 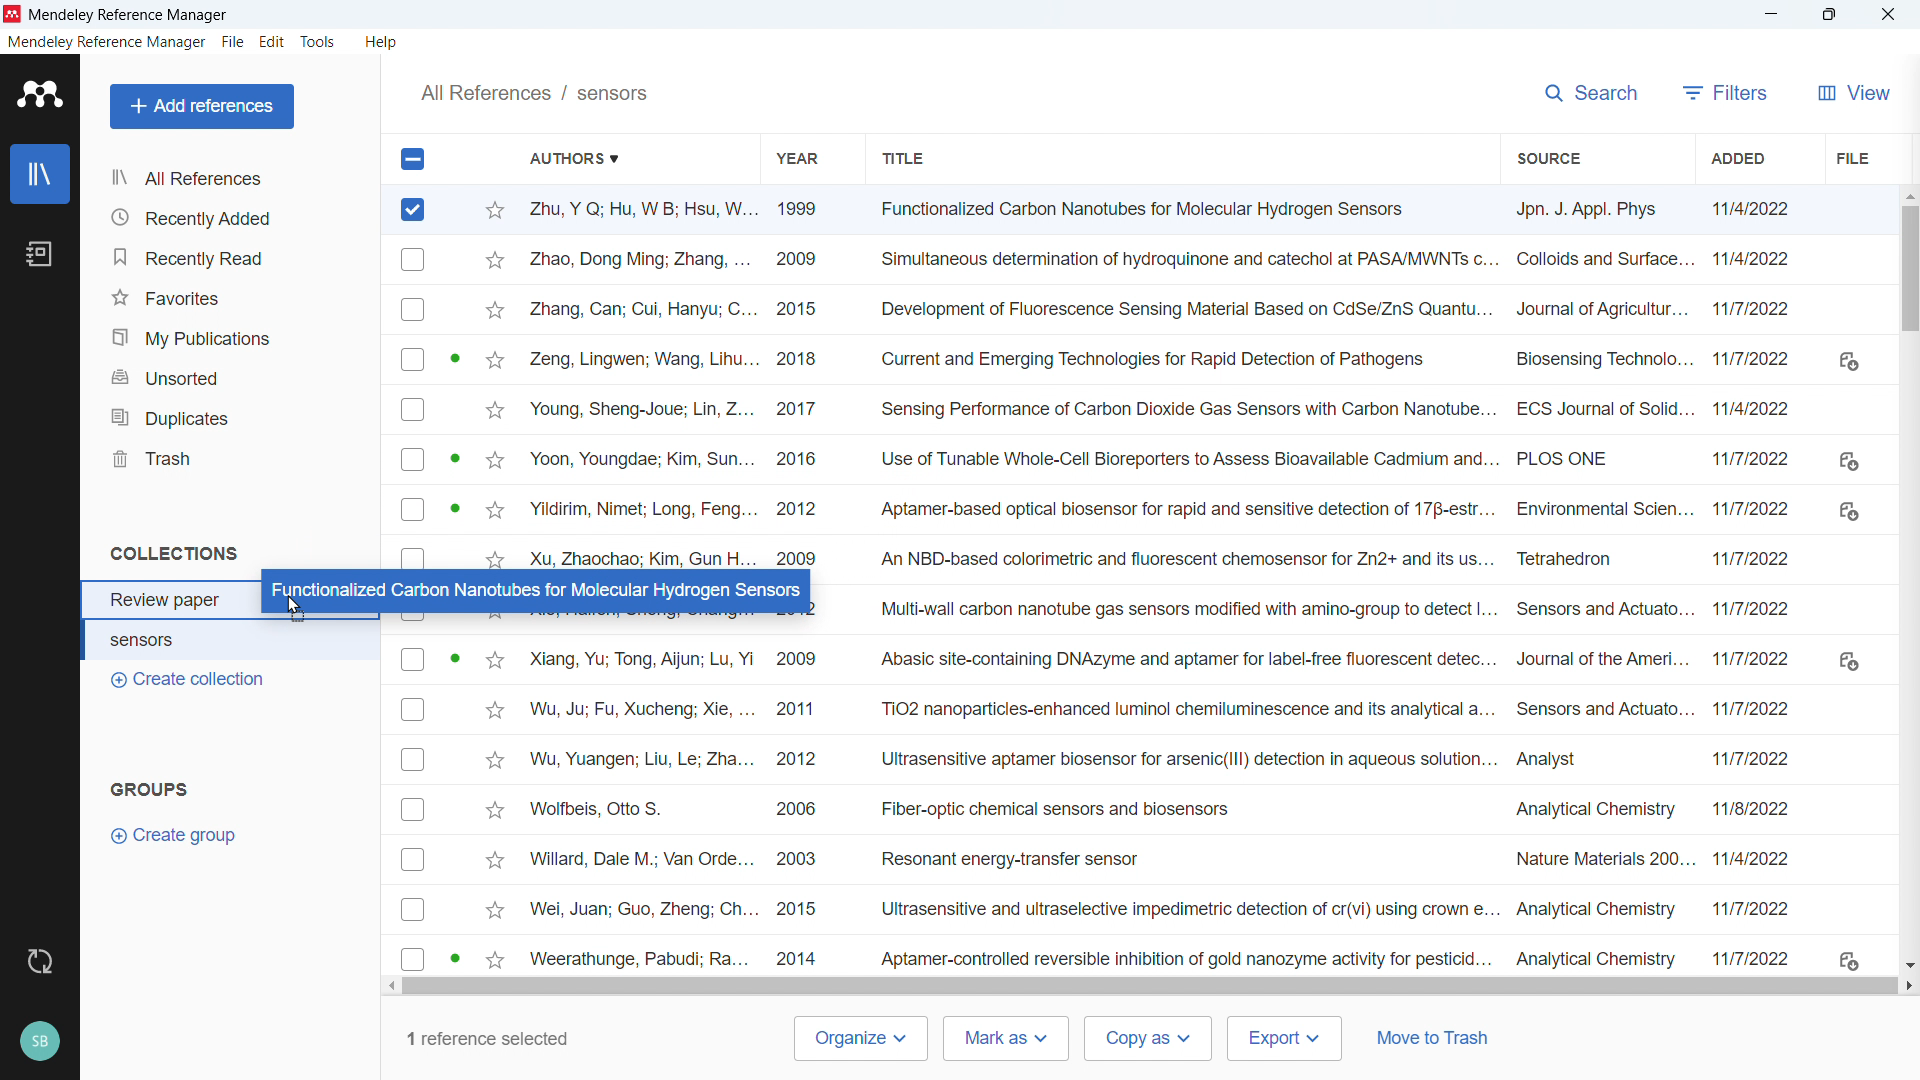 I want to click on Edit , so click(x=272, y=44).